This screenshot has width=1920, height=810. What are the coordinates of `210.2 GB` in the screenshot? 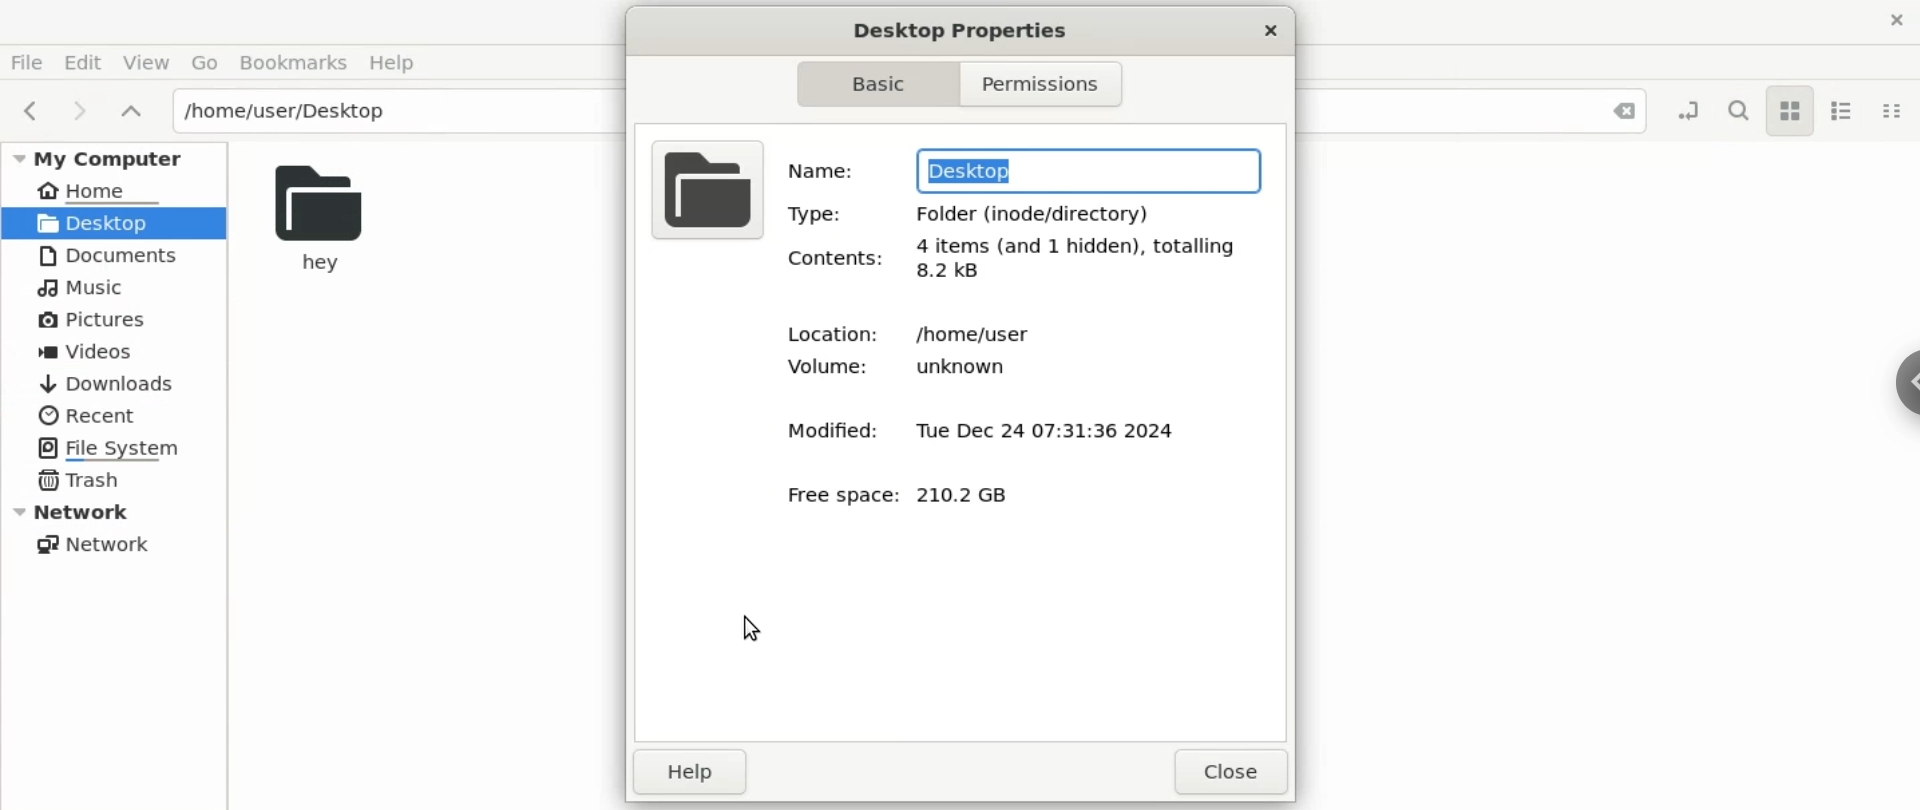 It's located at (967, 498).